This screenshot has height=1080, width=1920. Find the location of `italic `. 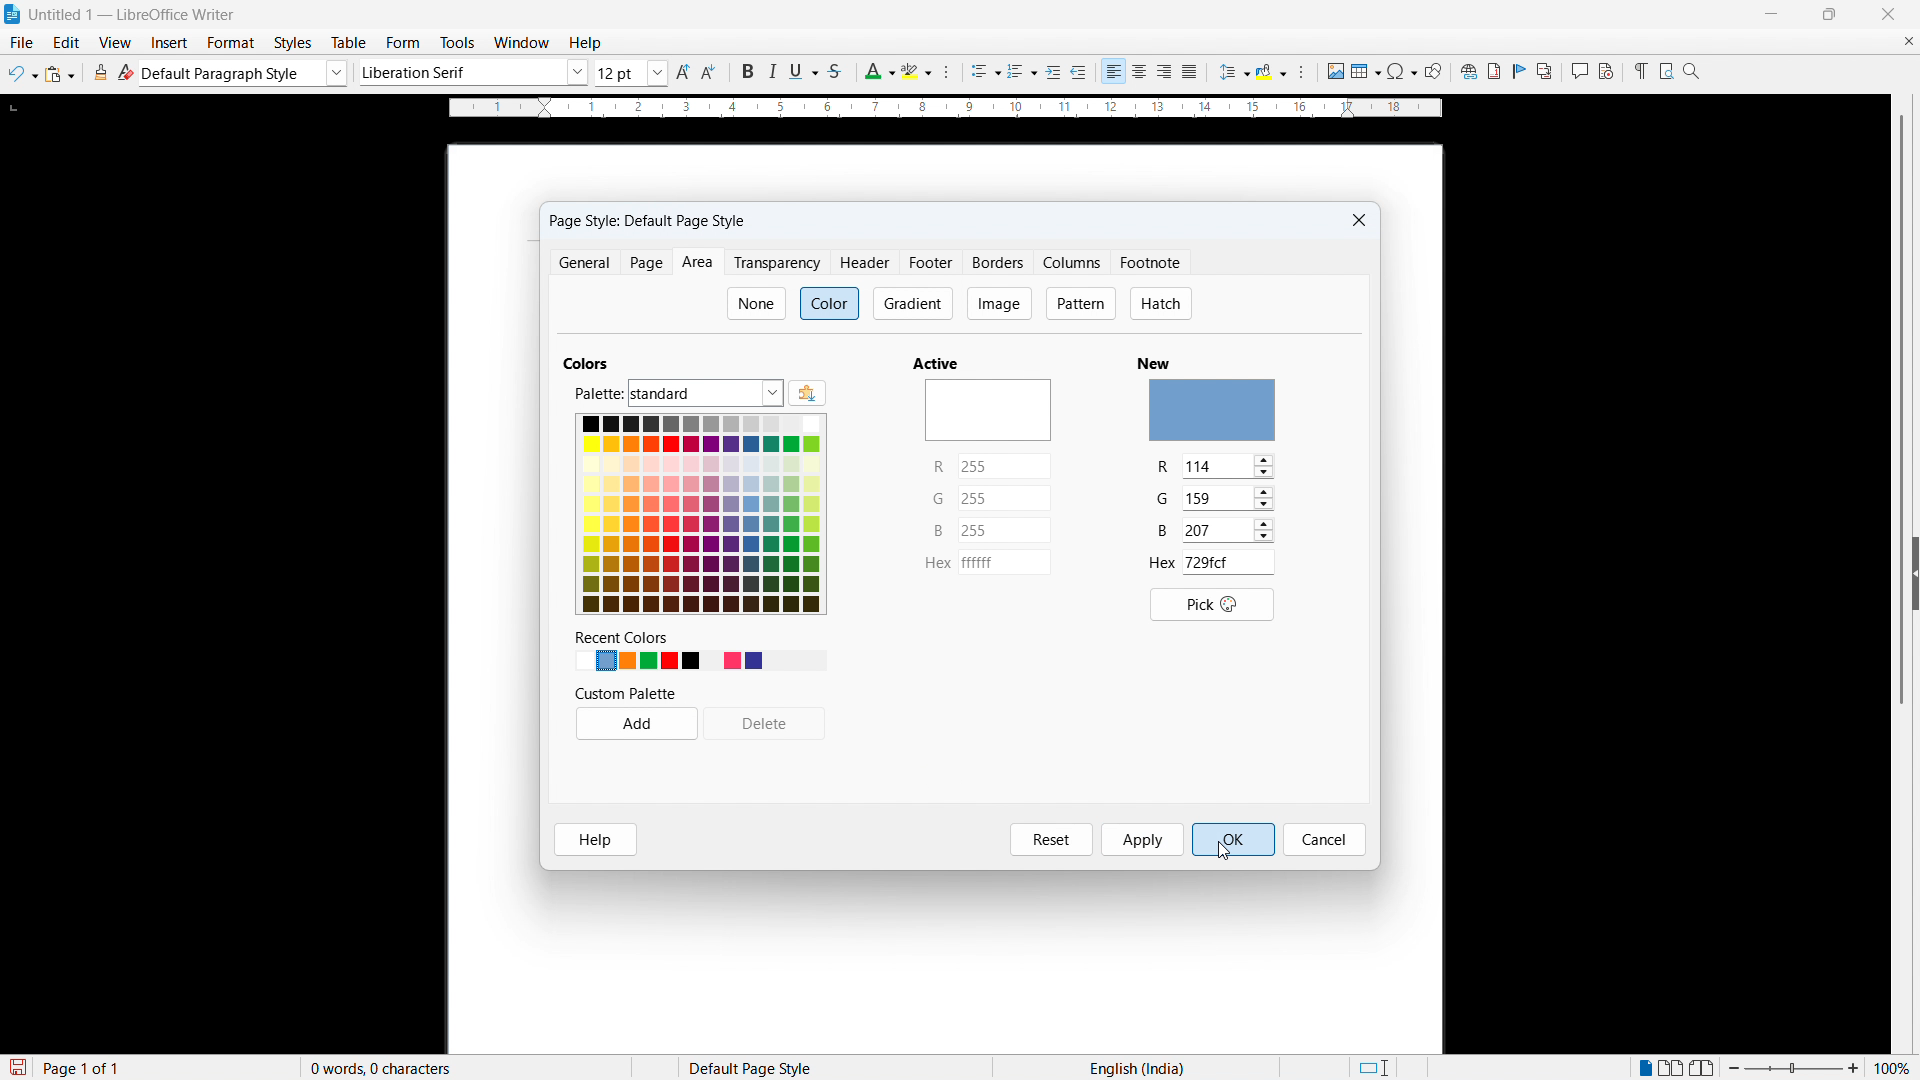

italic  is located at coordinates (770, 72).